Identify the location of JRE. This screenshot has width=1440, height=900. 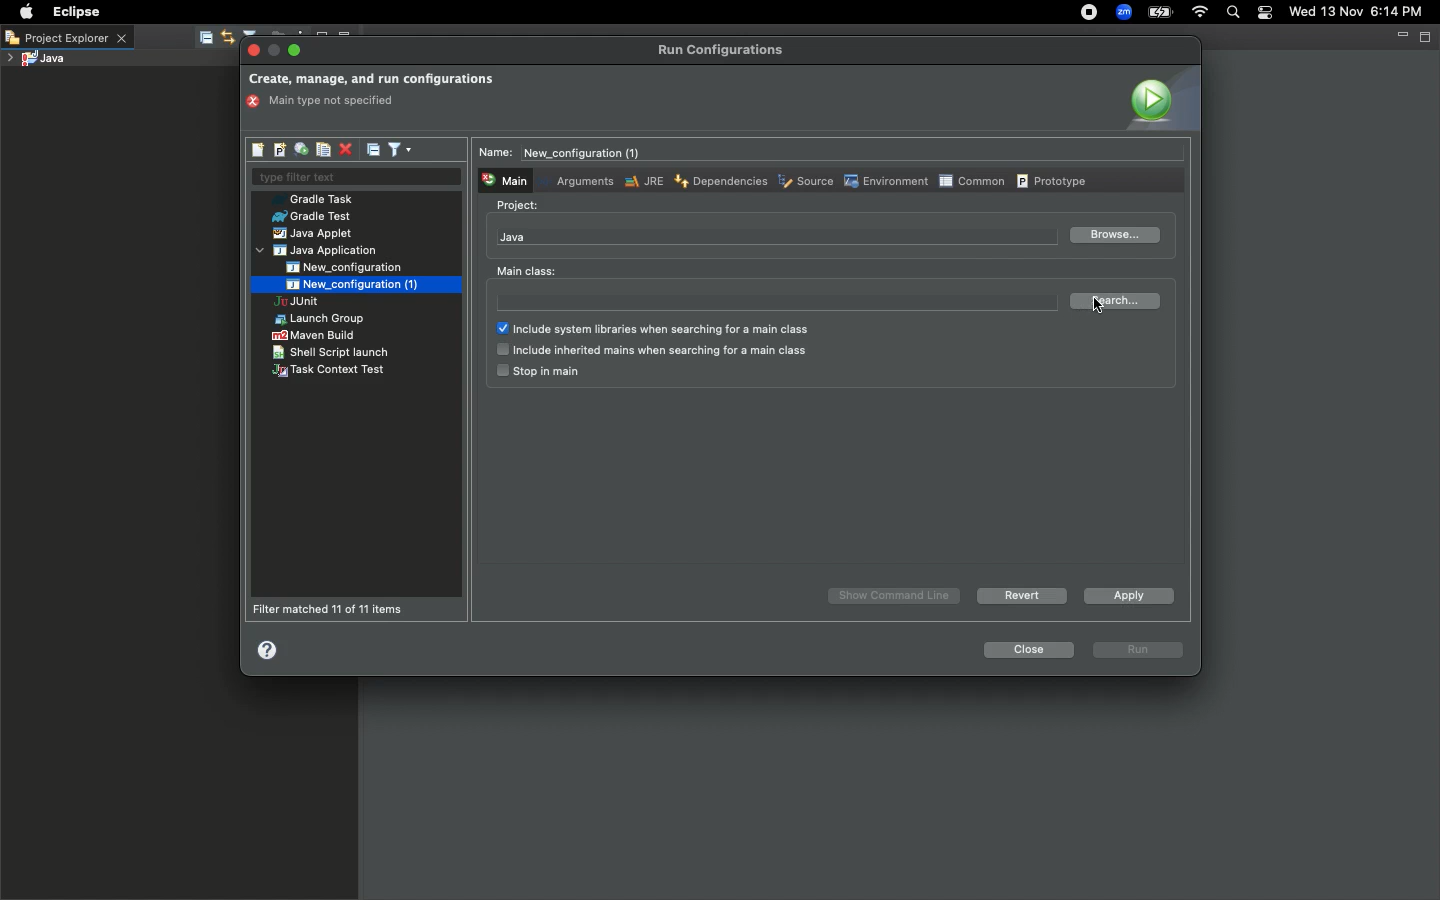
(642, 181).